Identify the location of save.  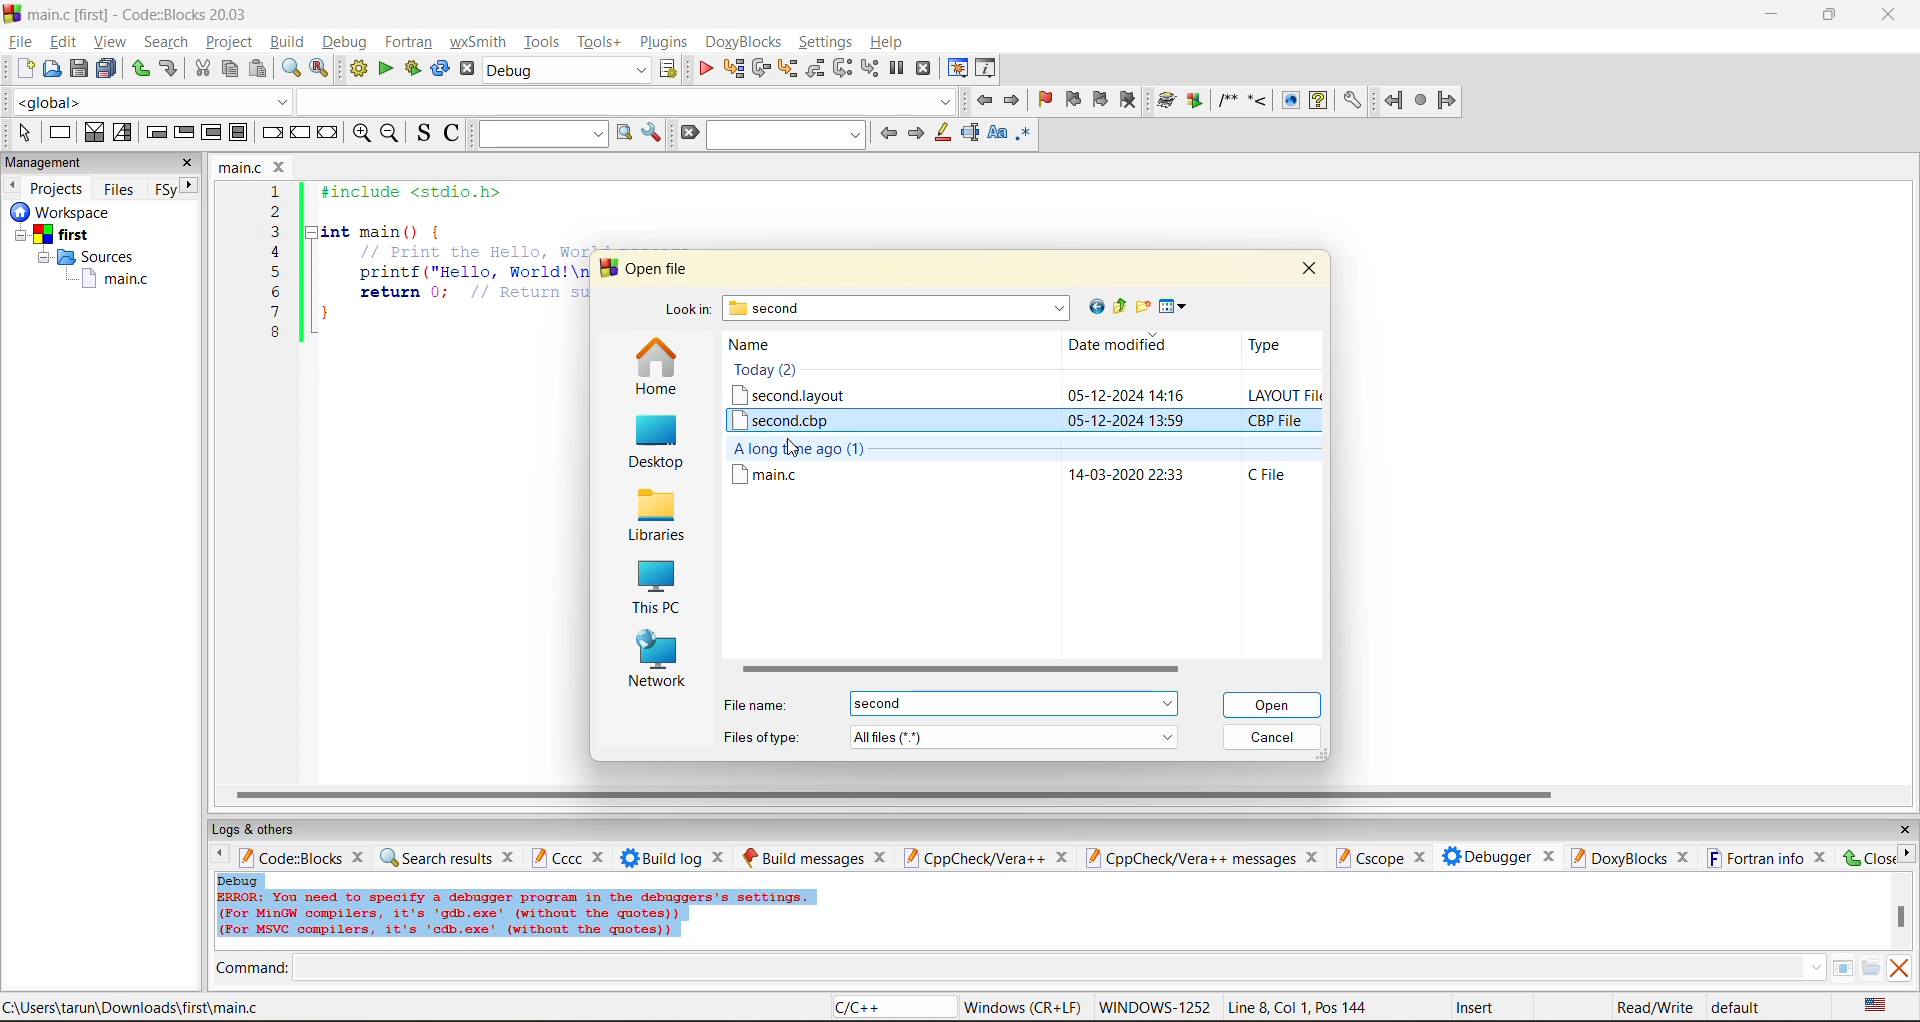
(80, 69).